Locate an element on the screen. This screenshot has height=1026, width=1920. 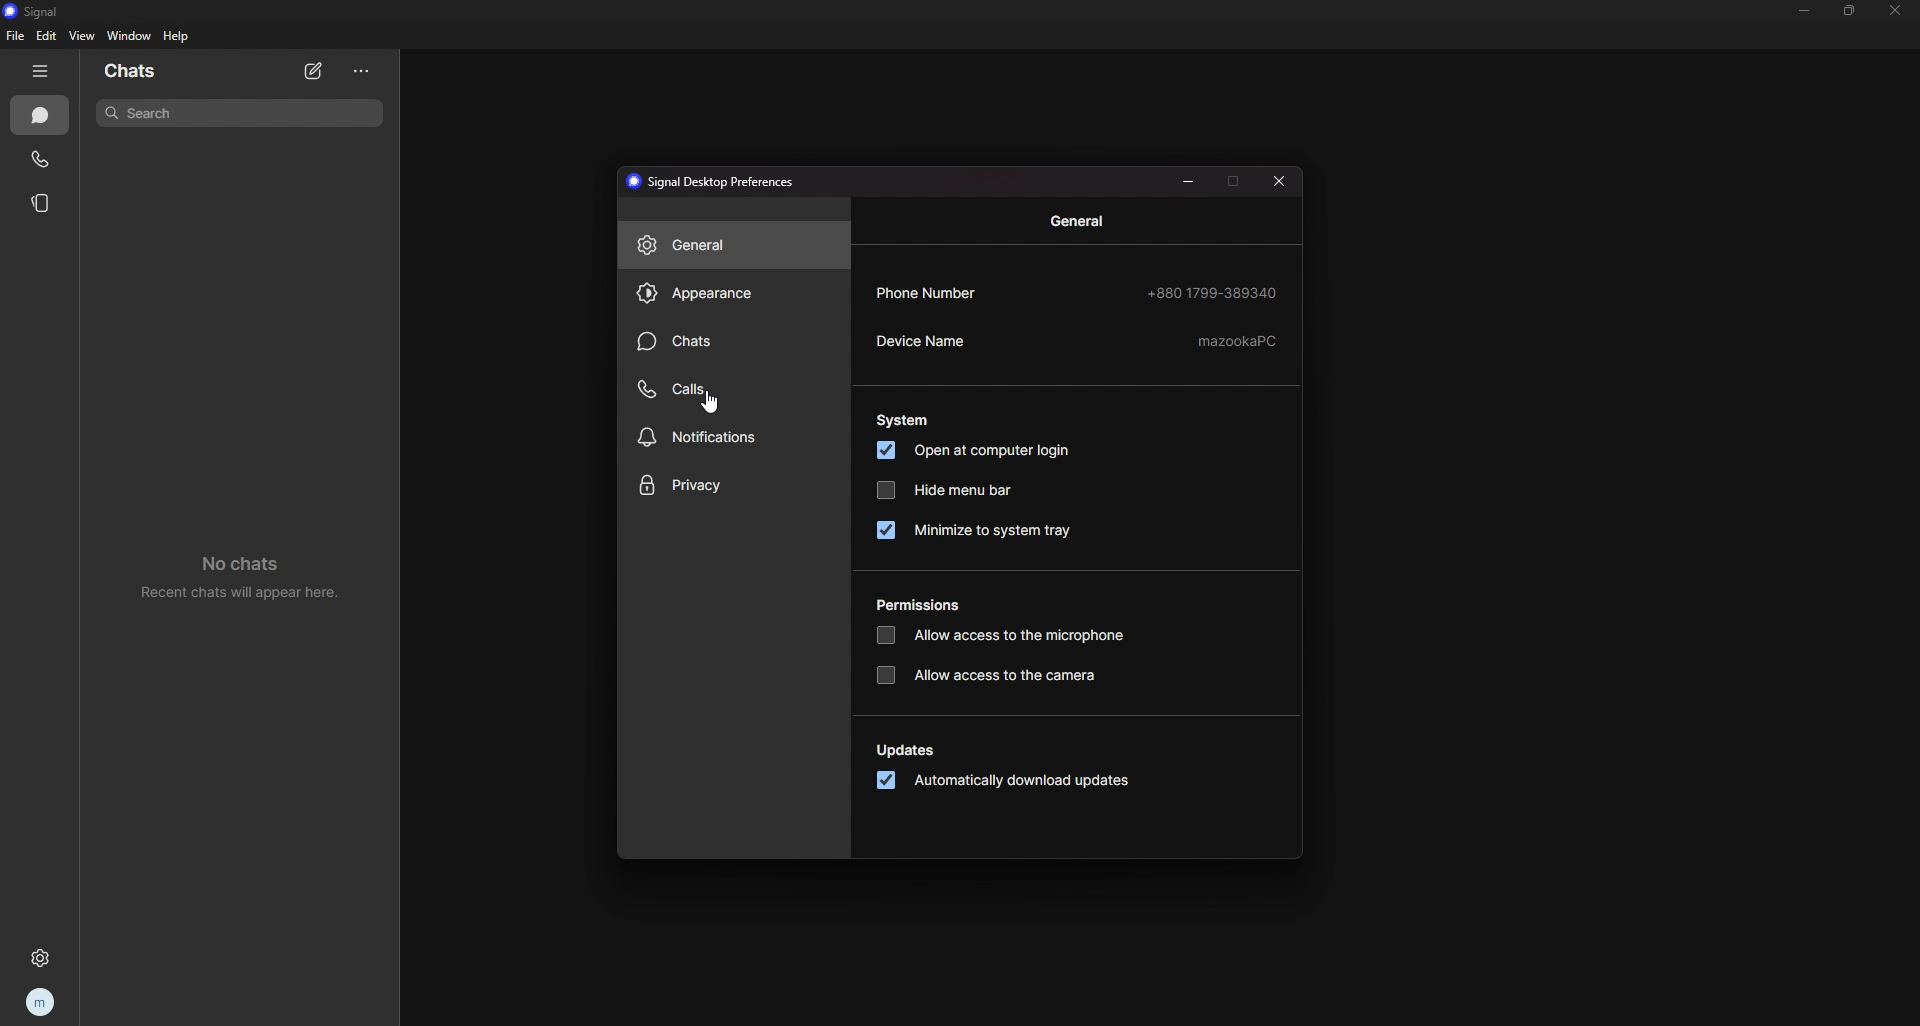
allow access to the camera is located at coordinates (992, 675).